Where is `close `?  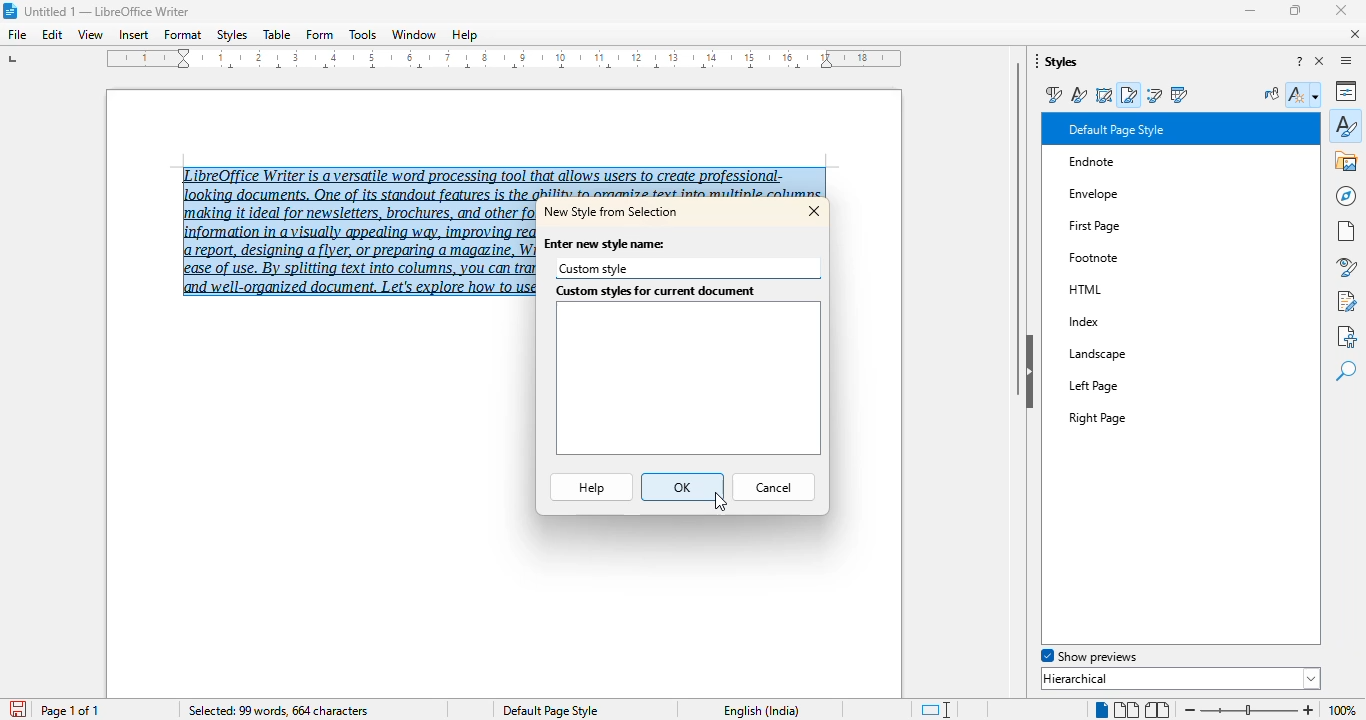 close  is located at coordinates (1341, 10).